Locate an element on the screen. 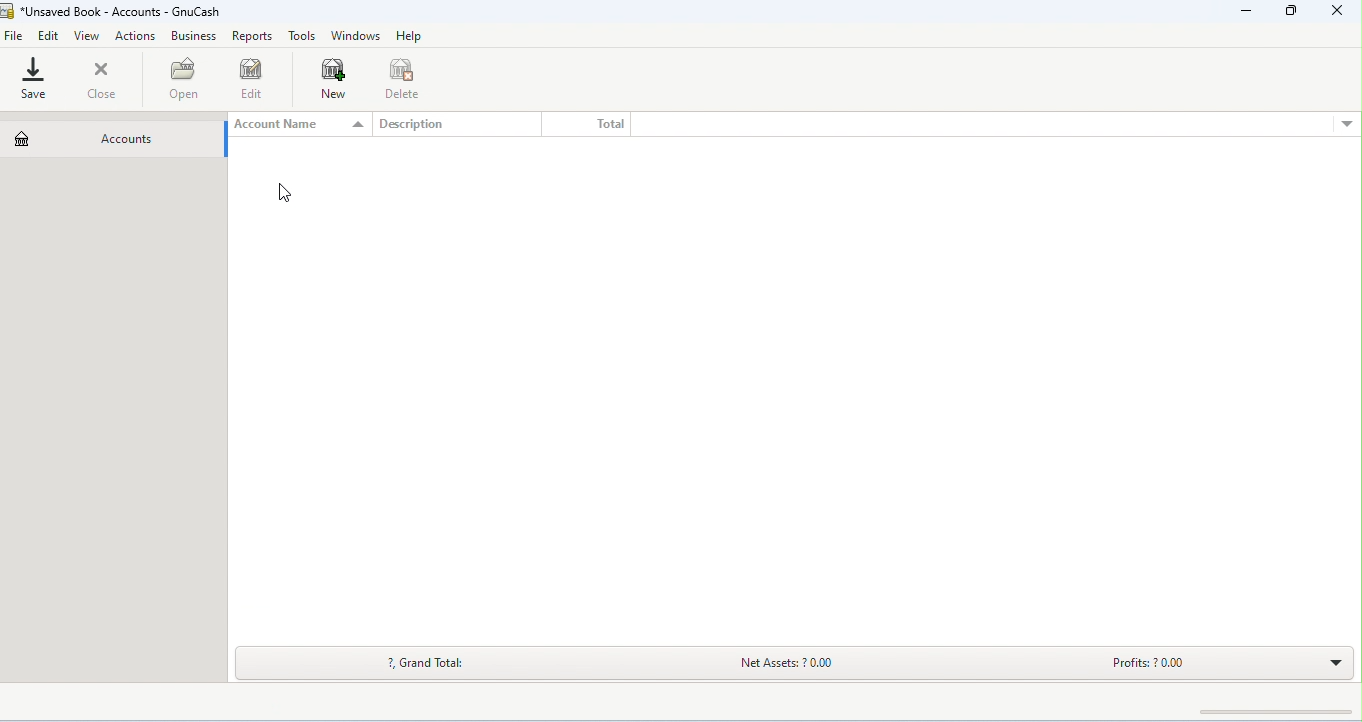 This screenshot has width=1362, height=722. edit is located at coordinates (255, 78).